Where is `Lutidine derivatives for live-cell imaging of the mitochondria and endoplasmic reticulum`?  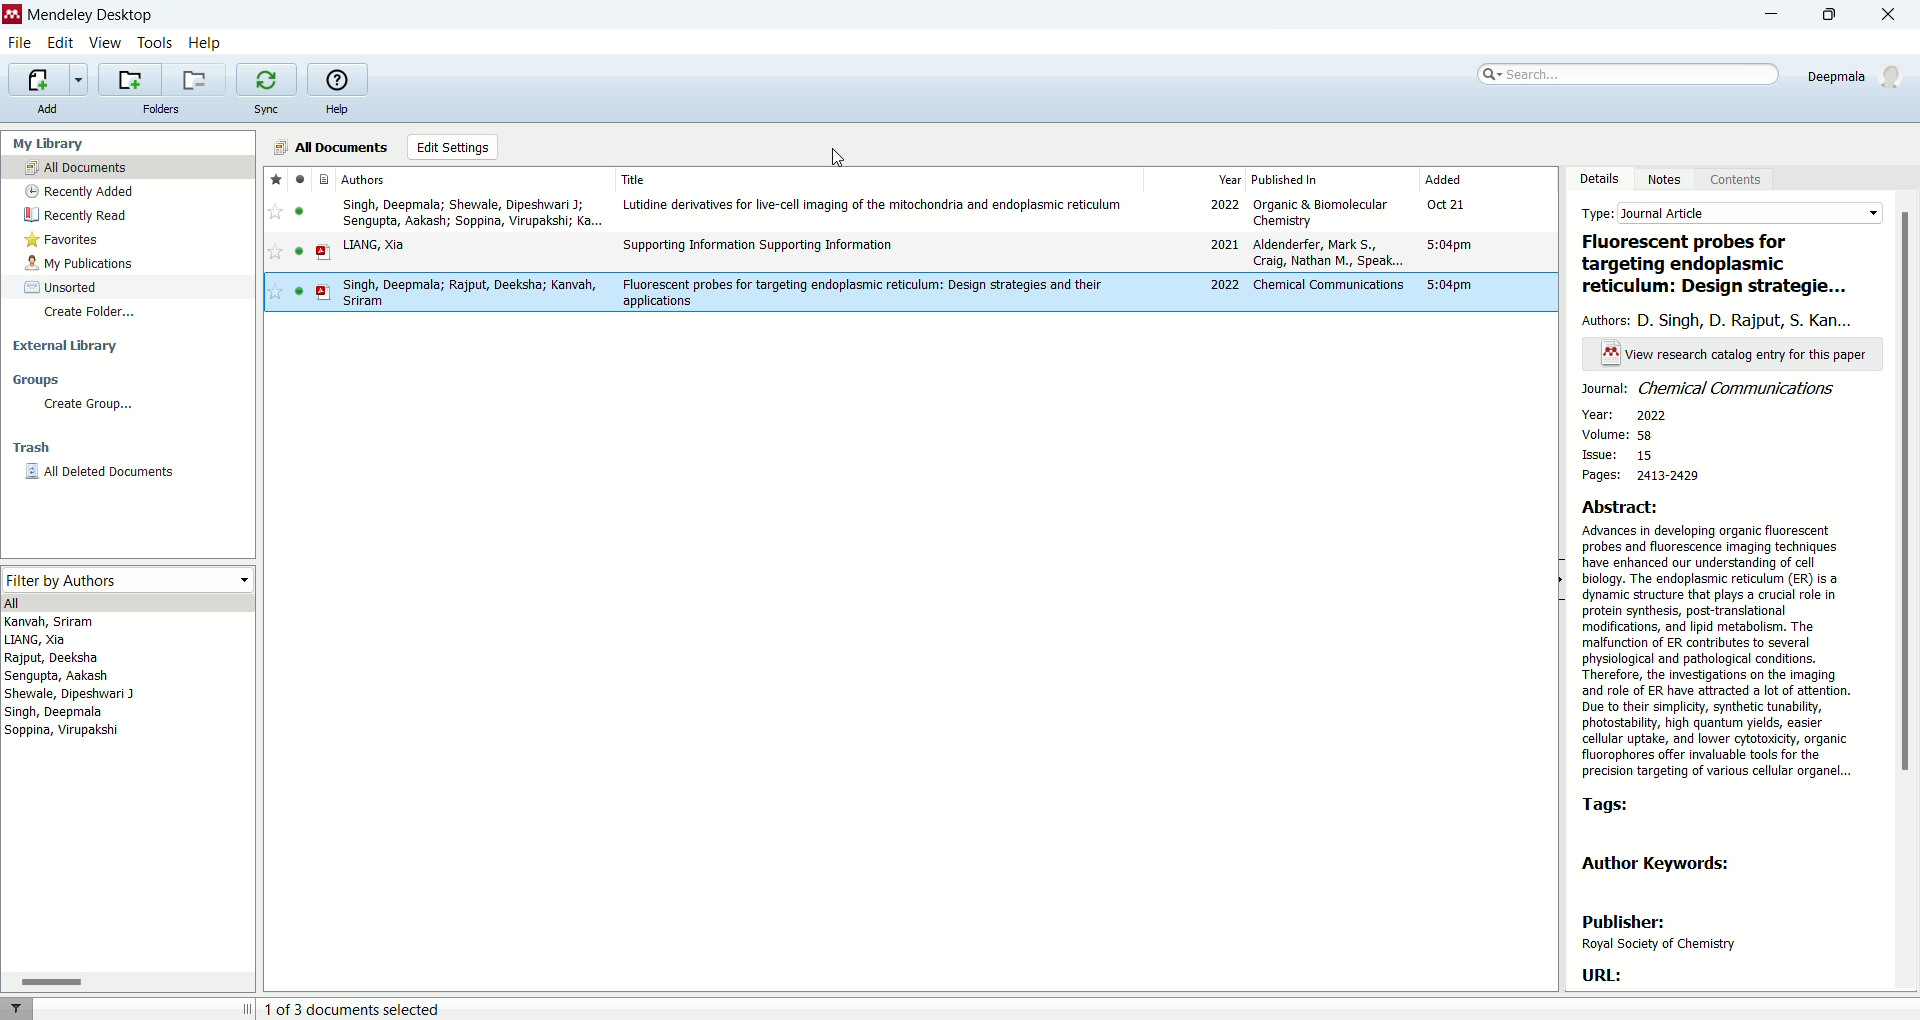 Lutidine derivatives for live-cell imaging of the mitochondria and endoplasmic reticulum is located at coordinates (874, 206).